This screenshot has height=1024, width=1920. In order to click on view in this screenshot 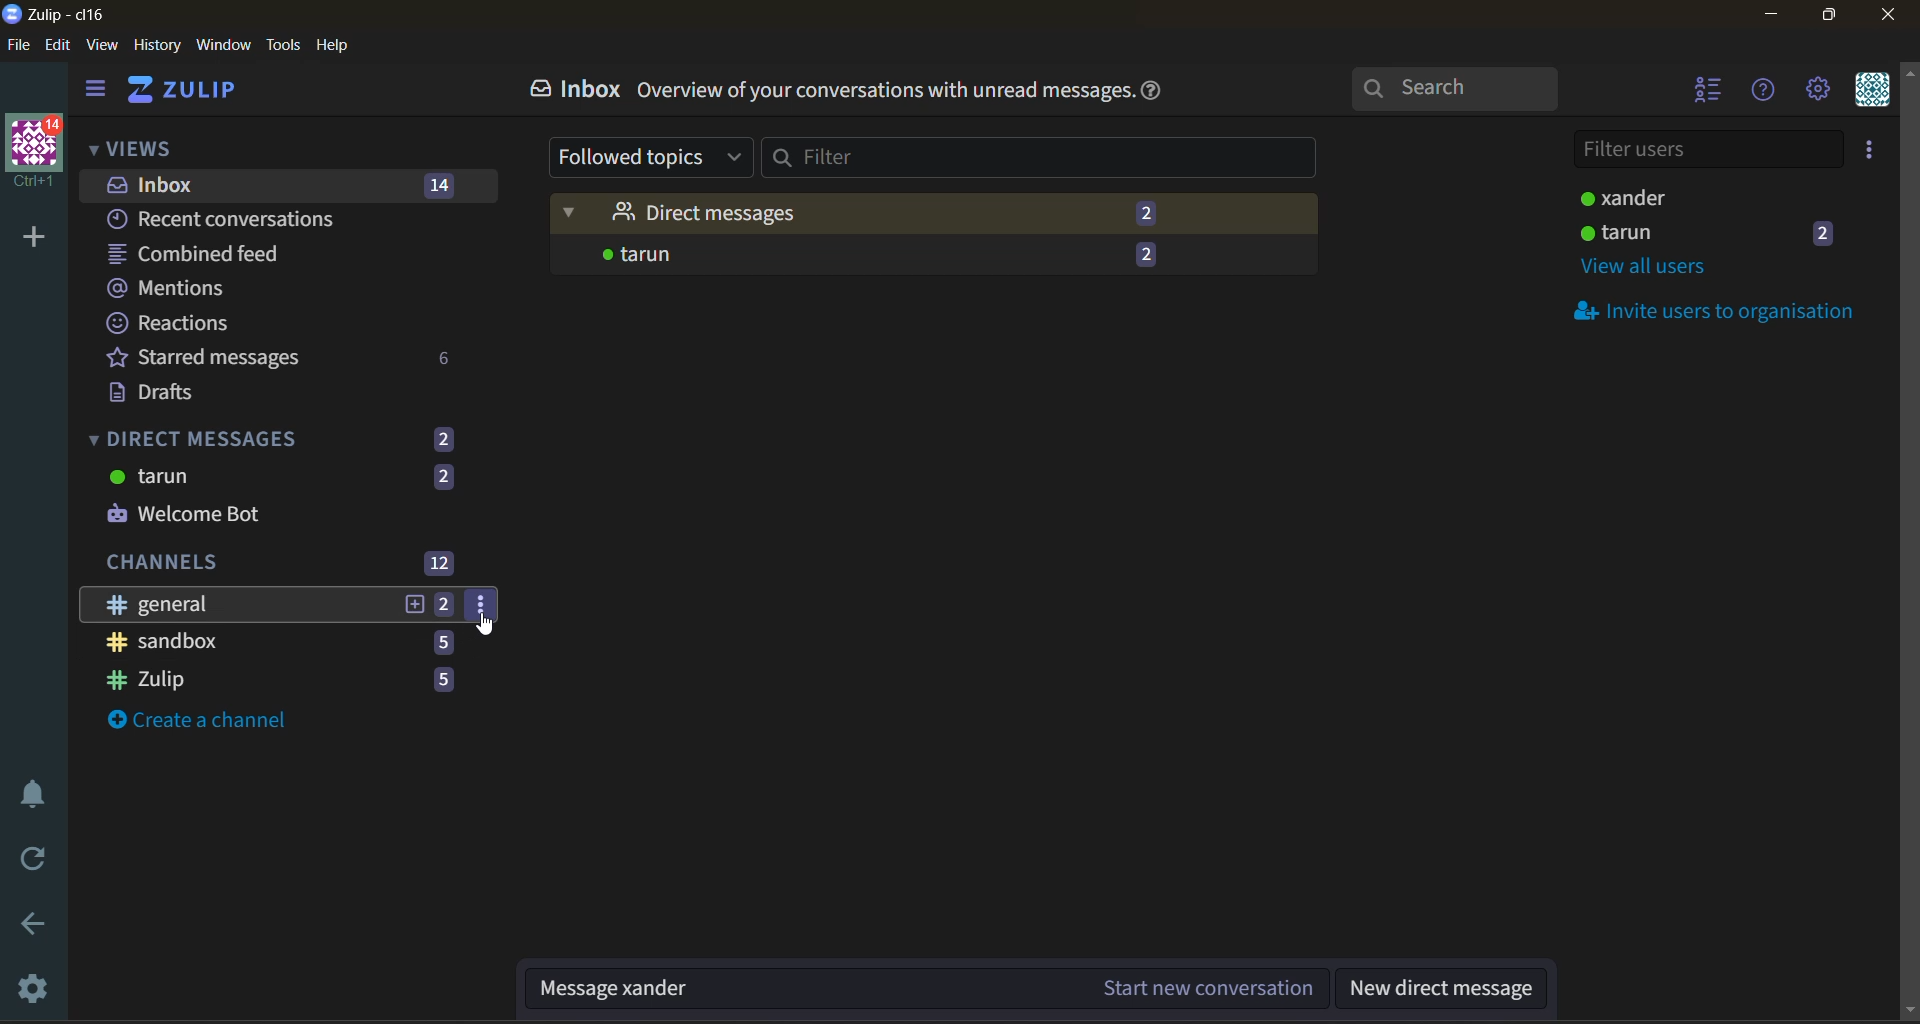, I will do `click(107, 47)`.